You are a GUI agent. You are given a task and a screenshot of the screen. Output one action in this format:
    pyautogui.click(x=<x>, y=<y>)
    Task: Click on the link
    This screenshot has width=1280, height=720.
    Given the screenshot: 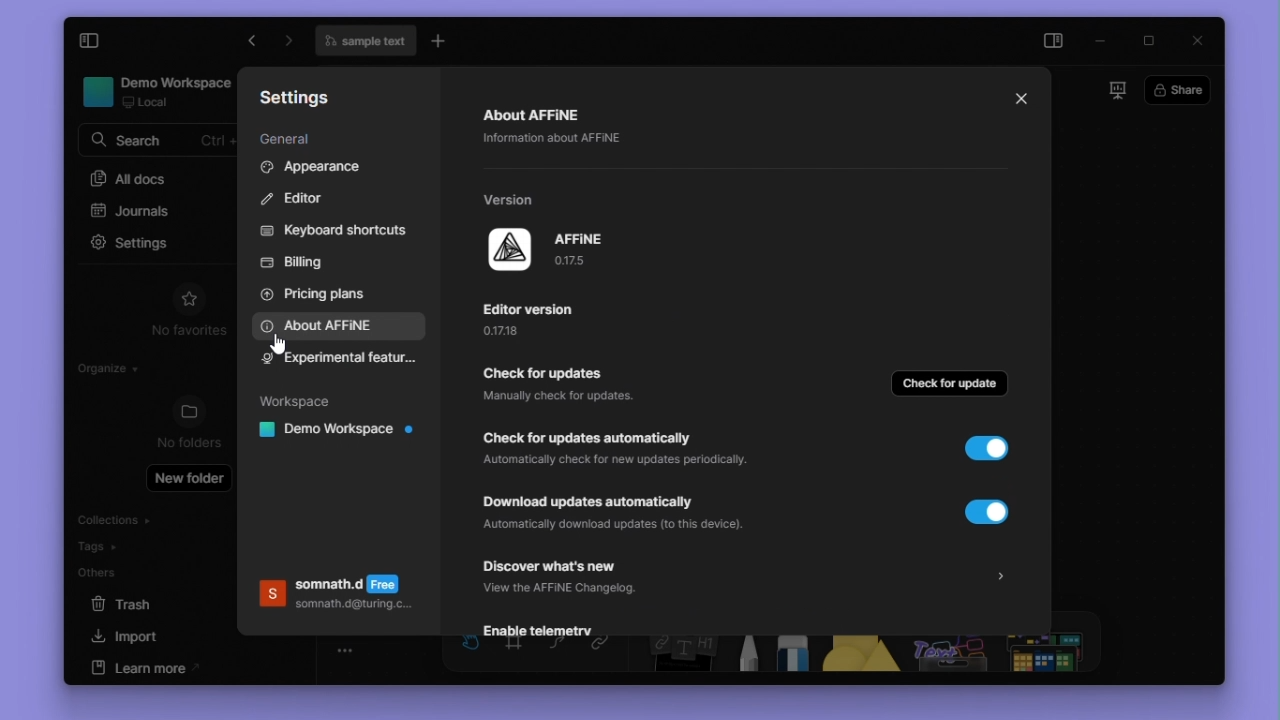 What is the action you would take?
    pyautogui.click(x=609, y=653)
    